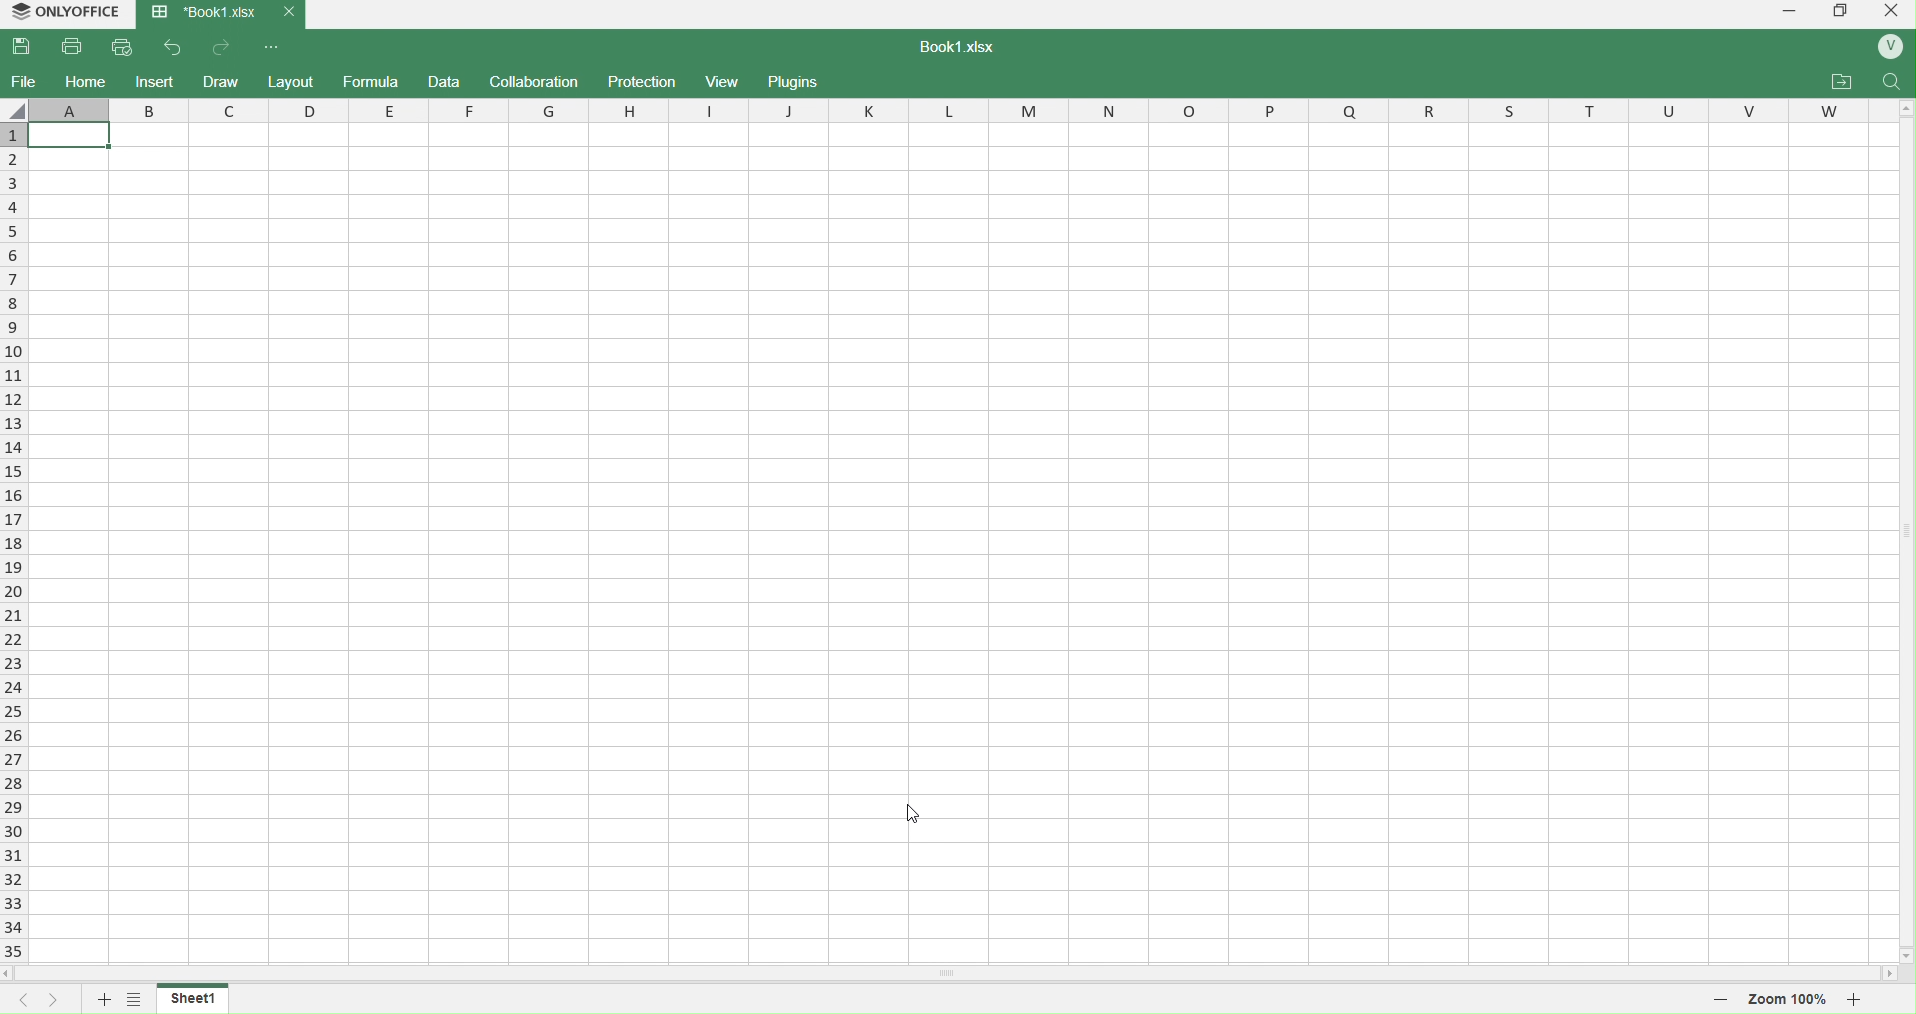 The width and height of the screenshot is (1916, 1014). I want to click on formula, so click(371, 83).